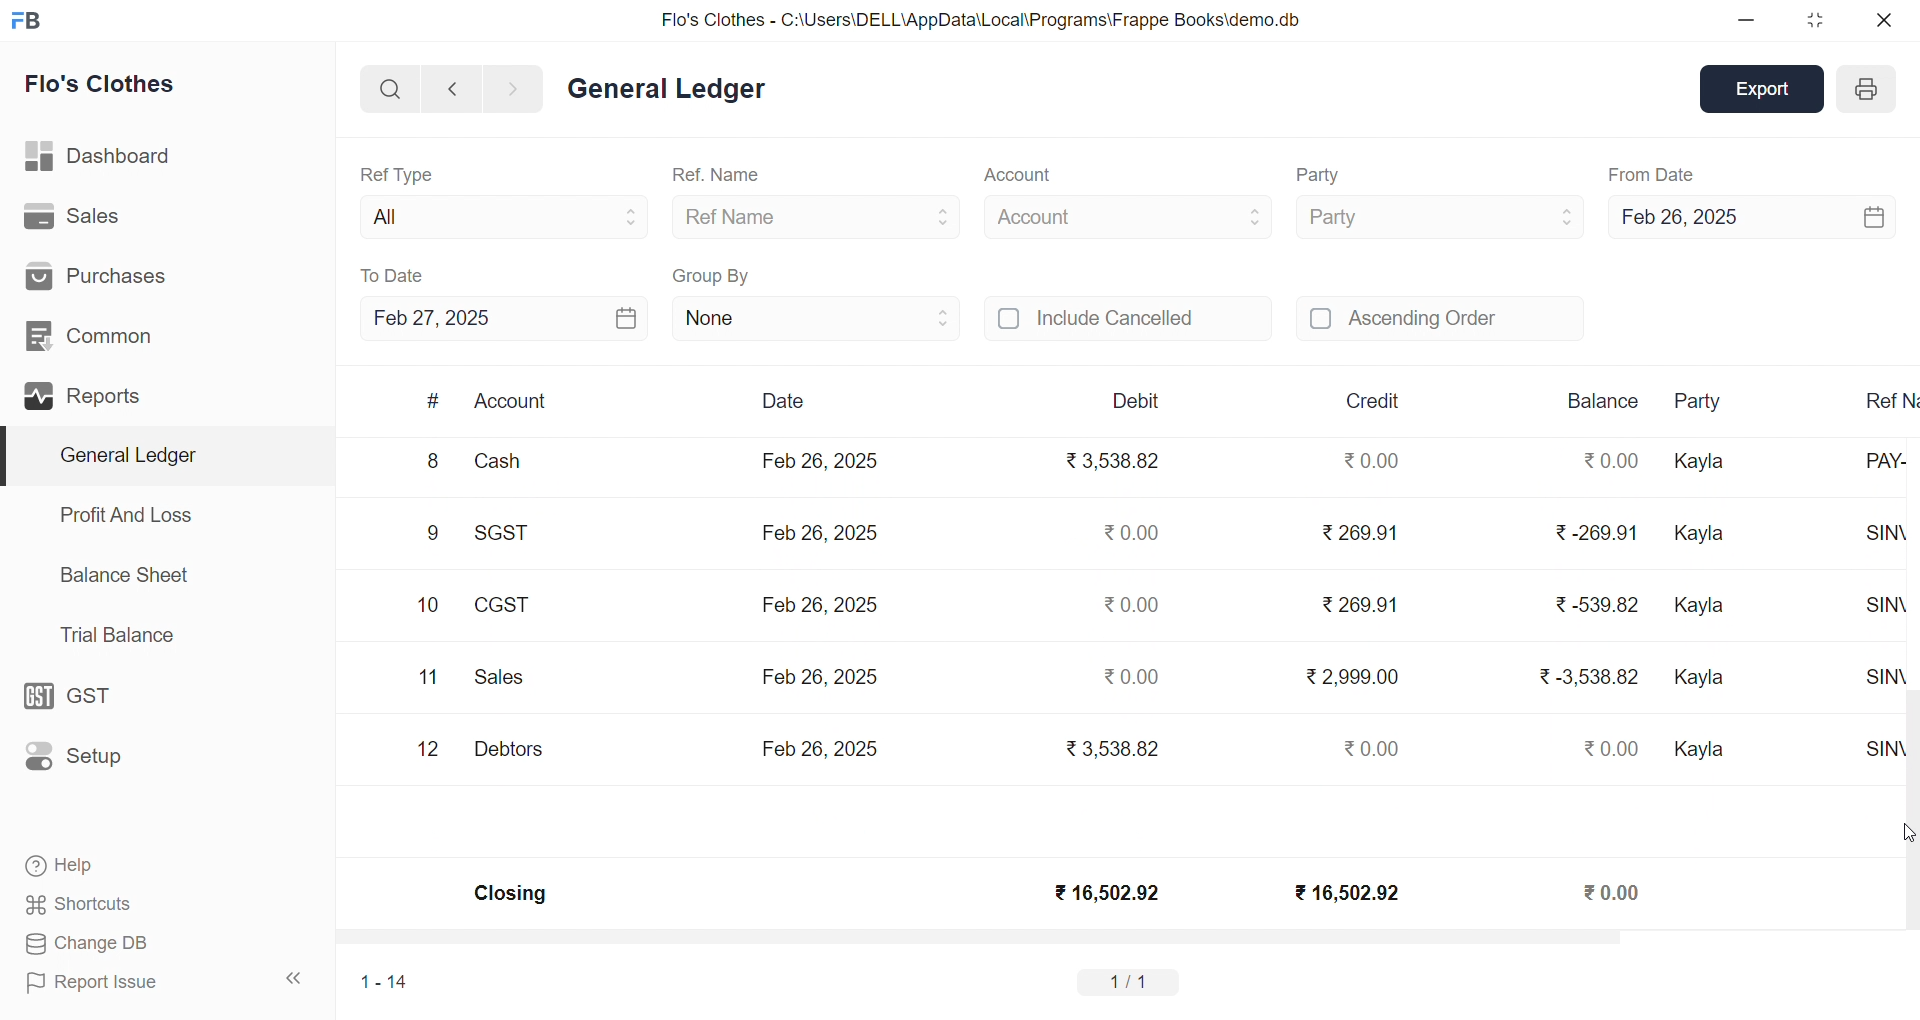 The image size is (1920, 1020). What do you see at coordinates (1711, 402) in the screenshot?
I see `Party` at bounding box center [1711, 402].